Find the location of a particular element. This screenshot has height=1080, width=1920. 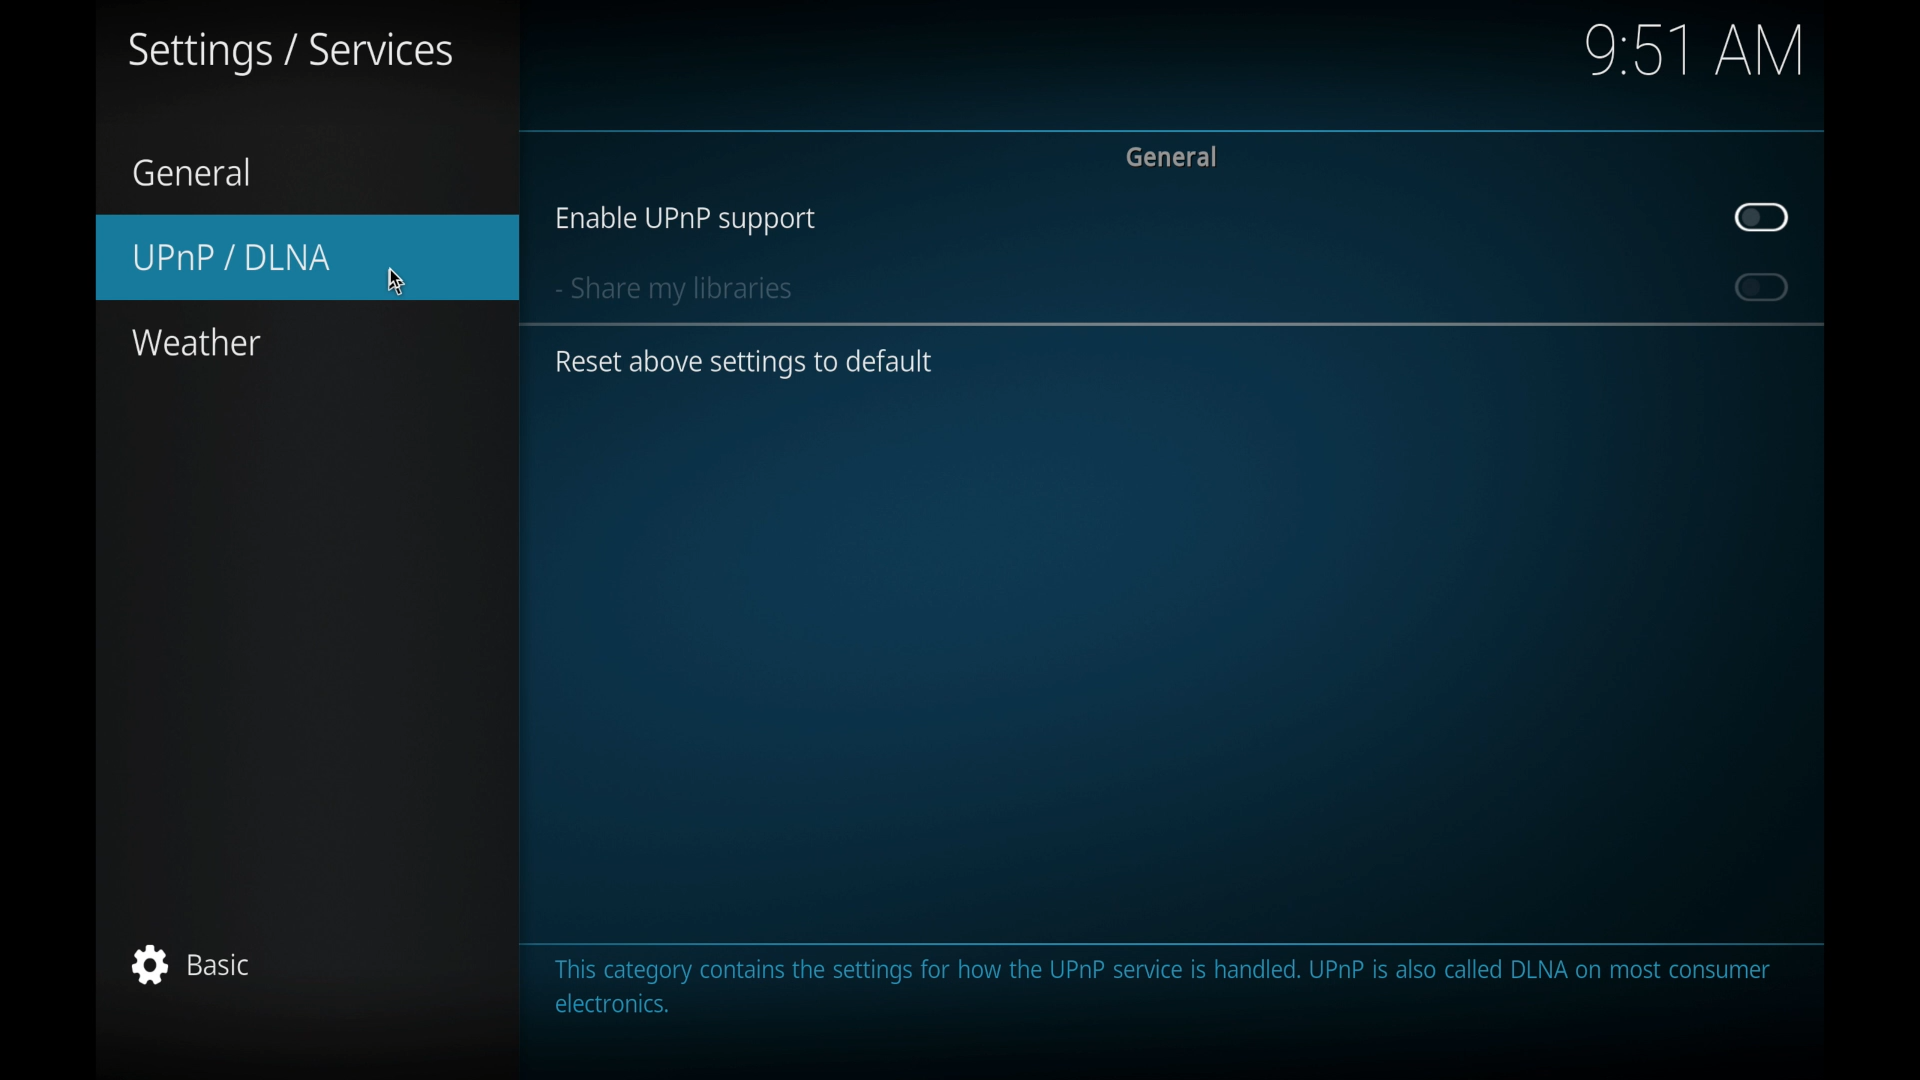

info is located at coordinates (1166, 987).